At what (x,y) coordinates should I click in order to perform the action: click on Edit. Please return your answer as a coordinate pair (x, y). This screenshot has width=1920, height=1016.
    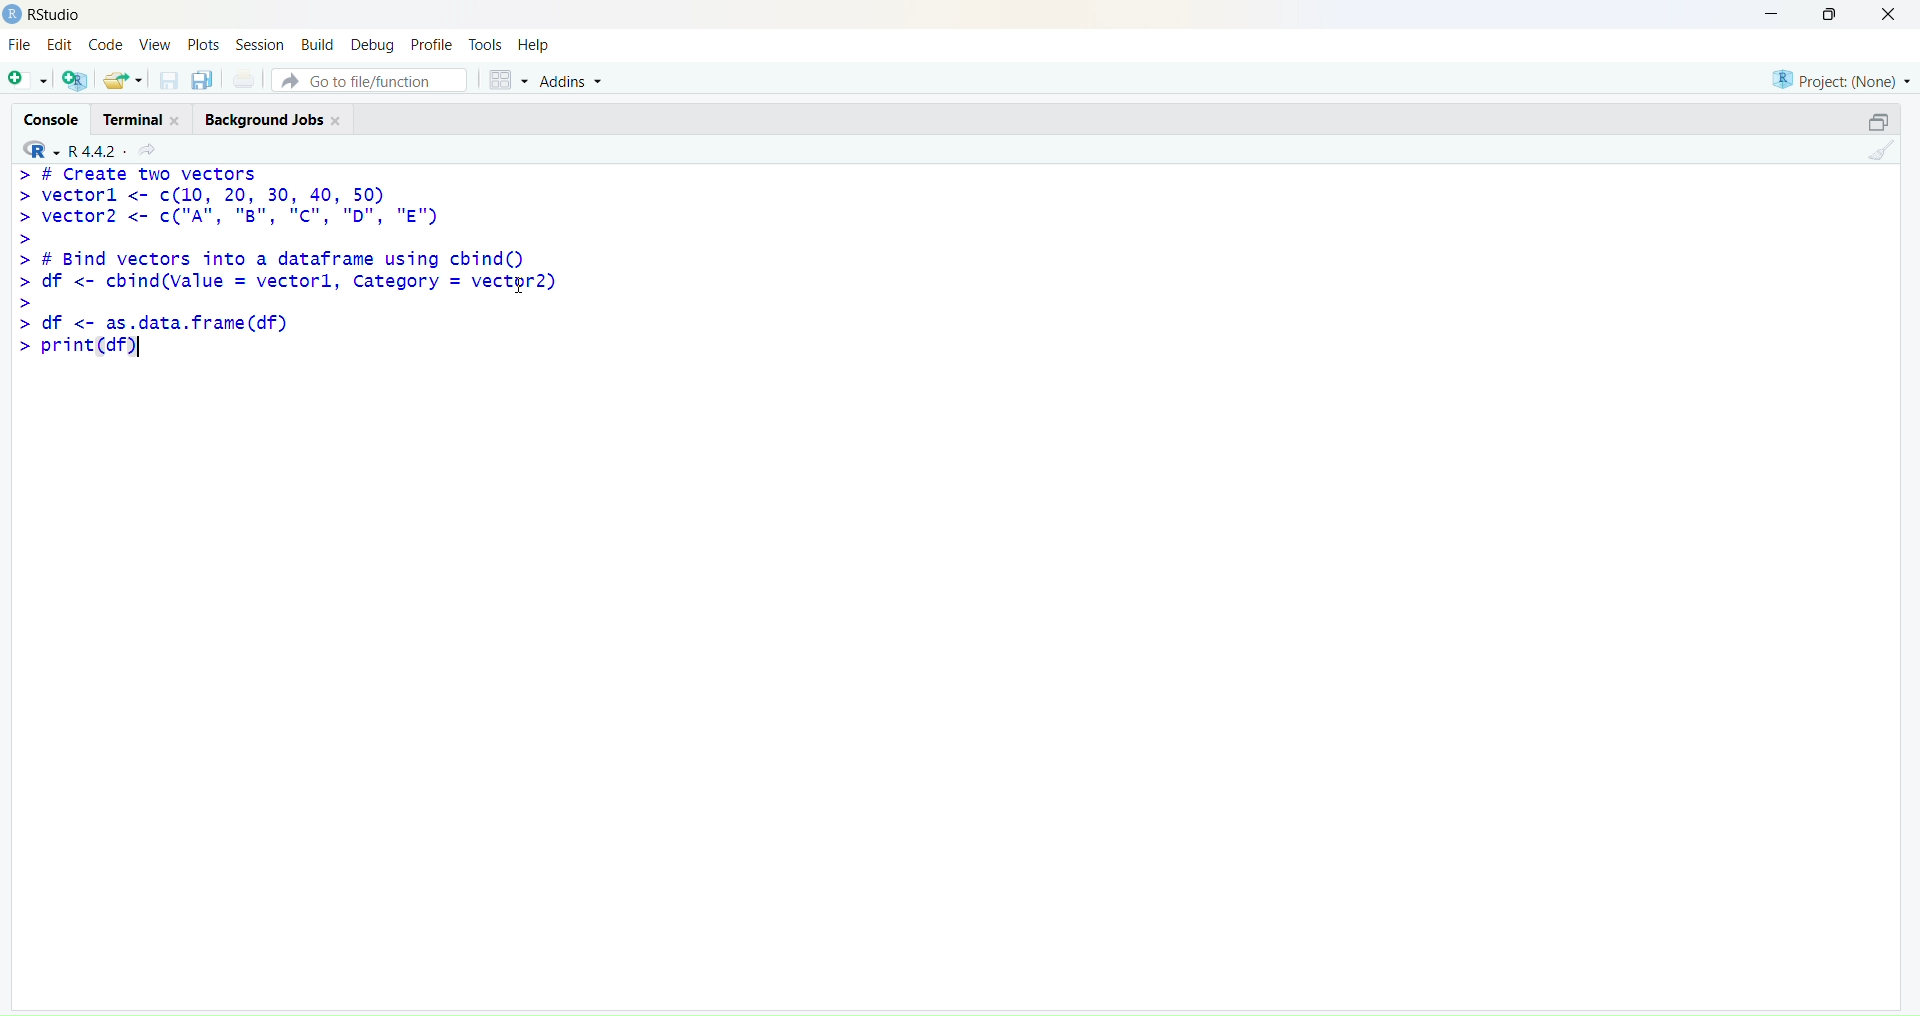
    Looking at the image, I should click on (61, 45).